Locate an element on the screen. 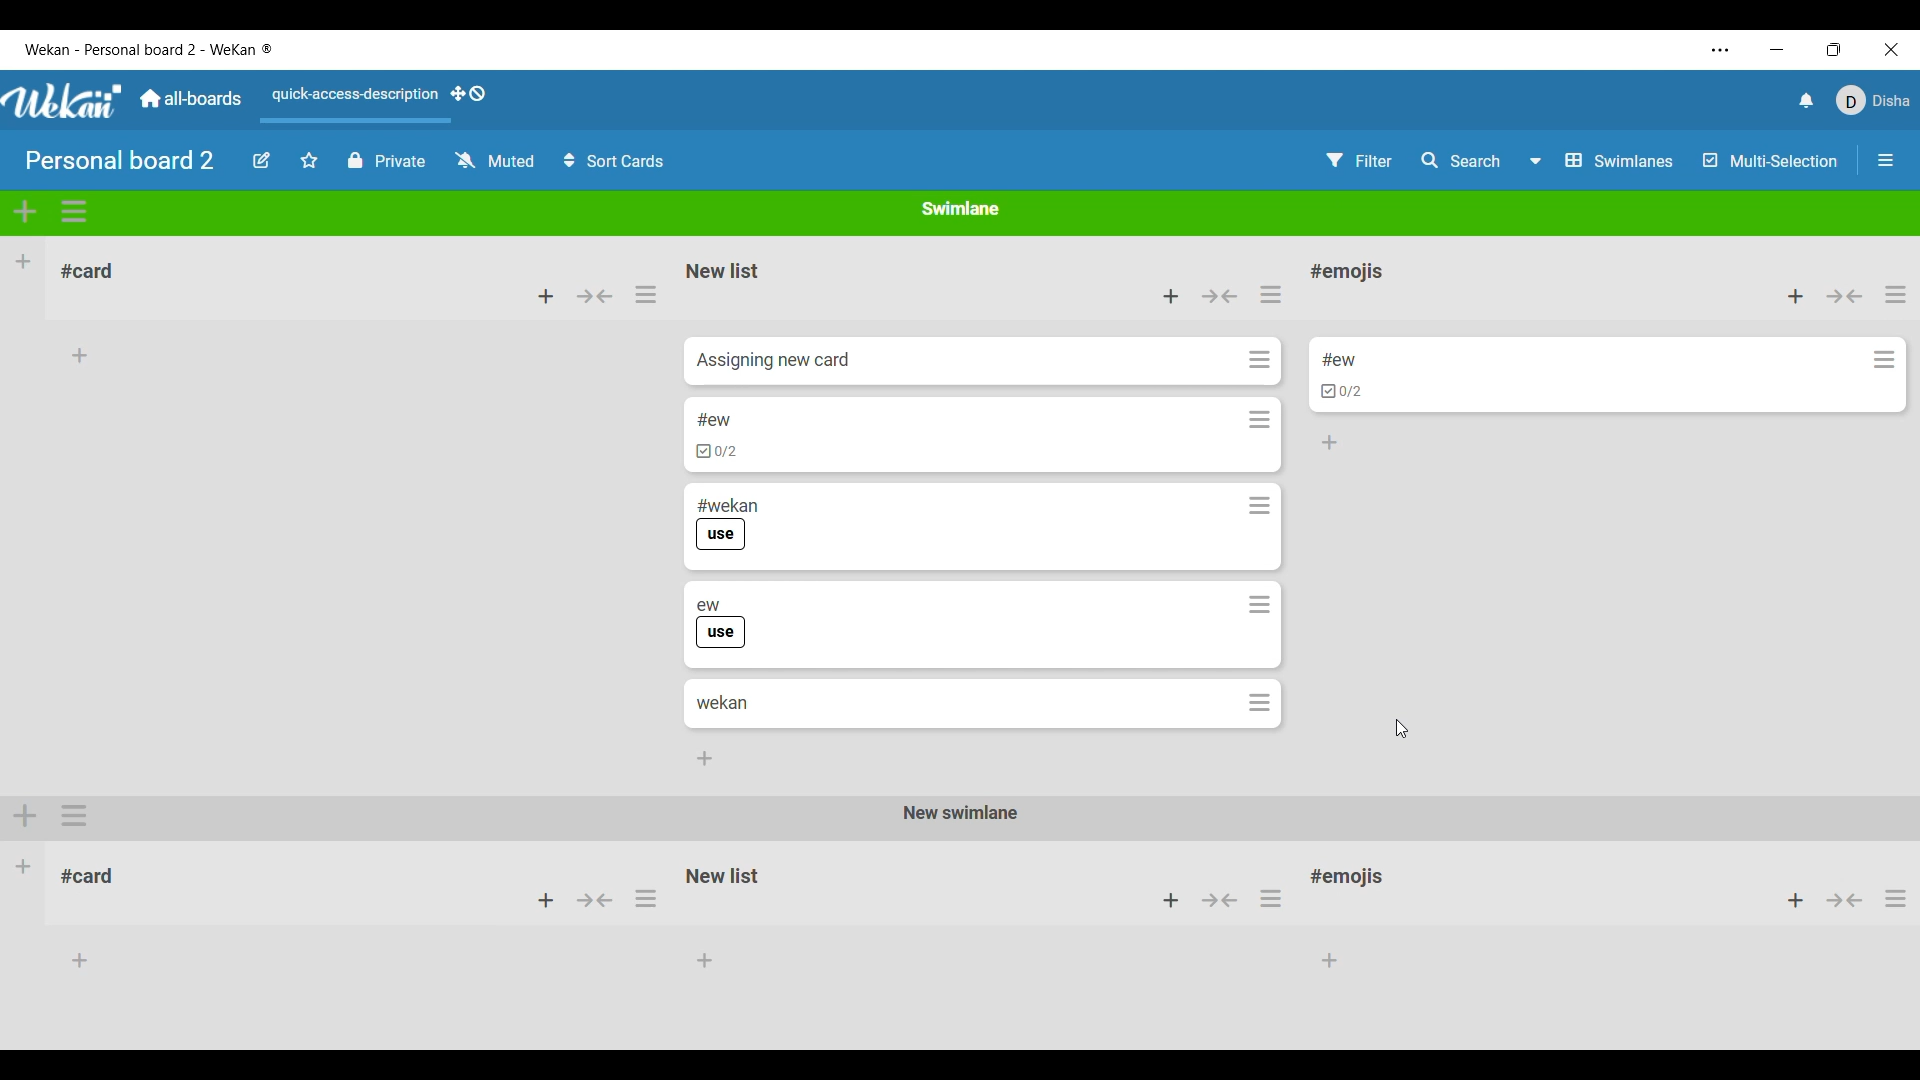 This screenshot has width=1920, height=1080. Add swimlane is located at coordinates (25, 212).